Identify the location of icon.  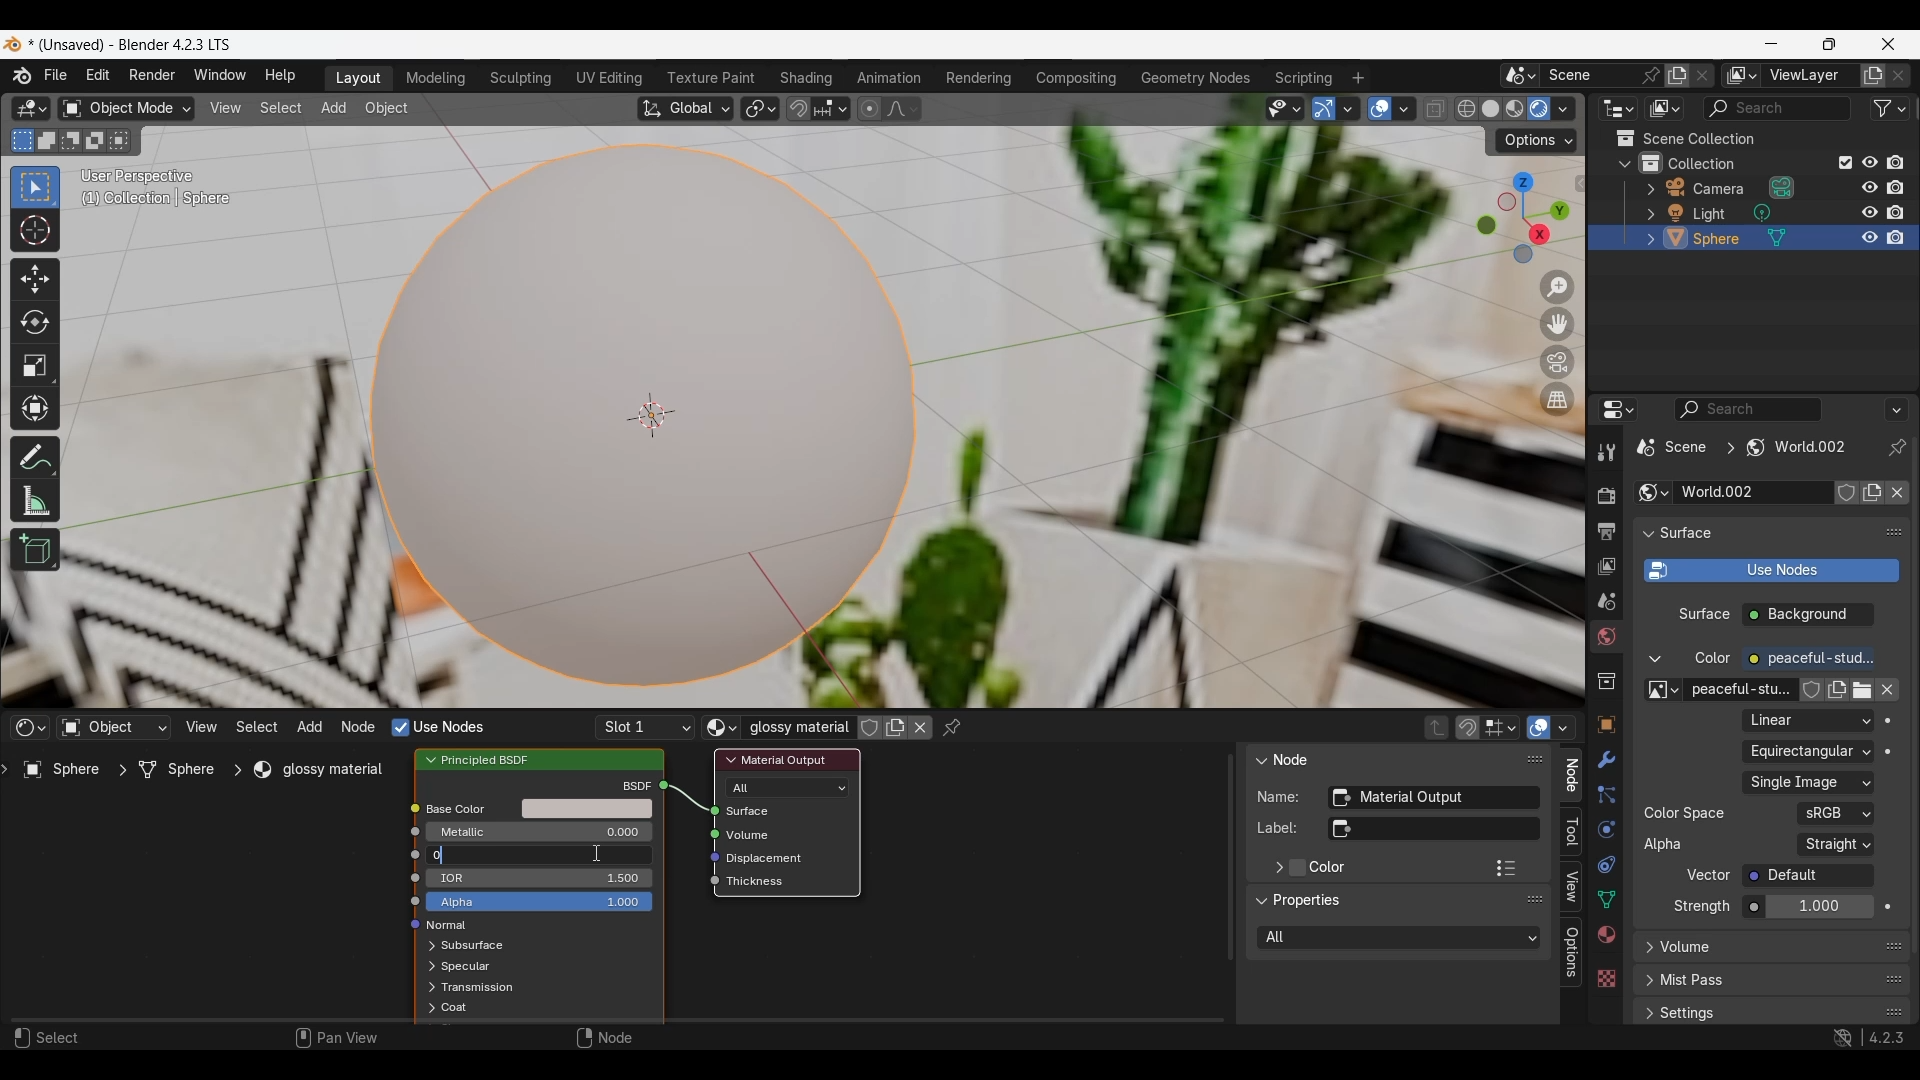
(701, 811).